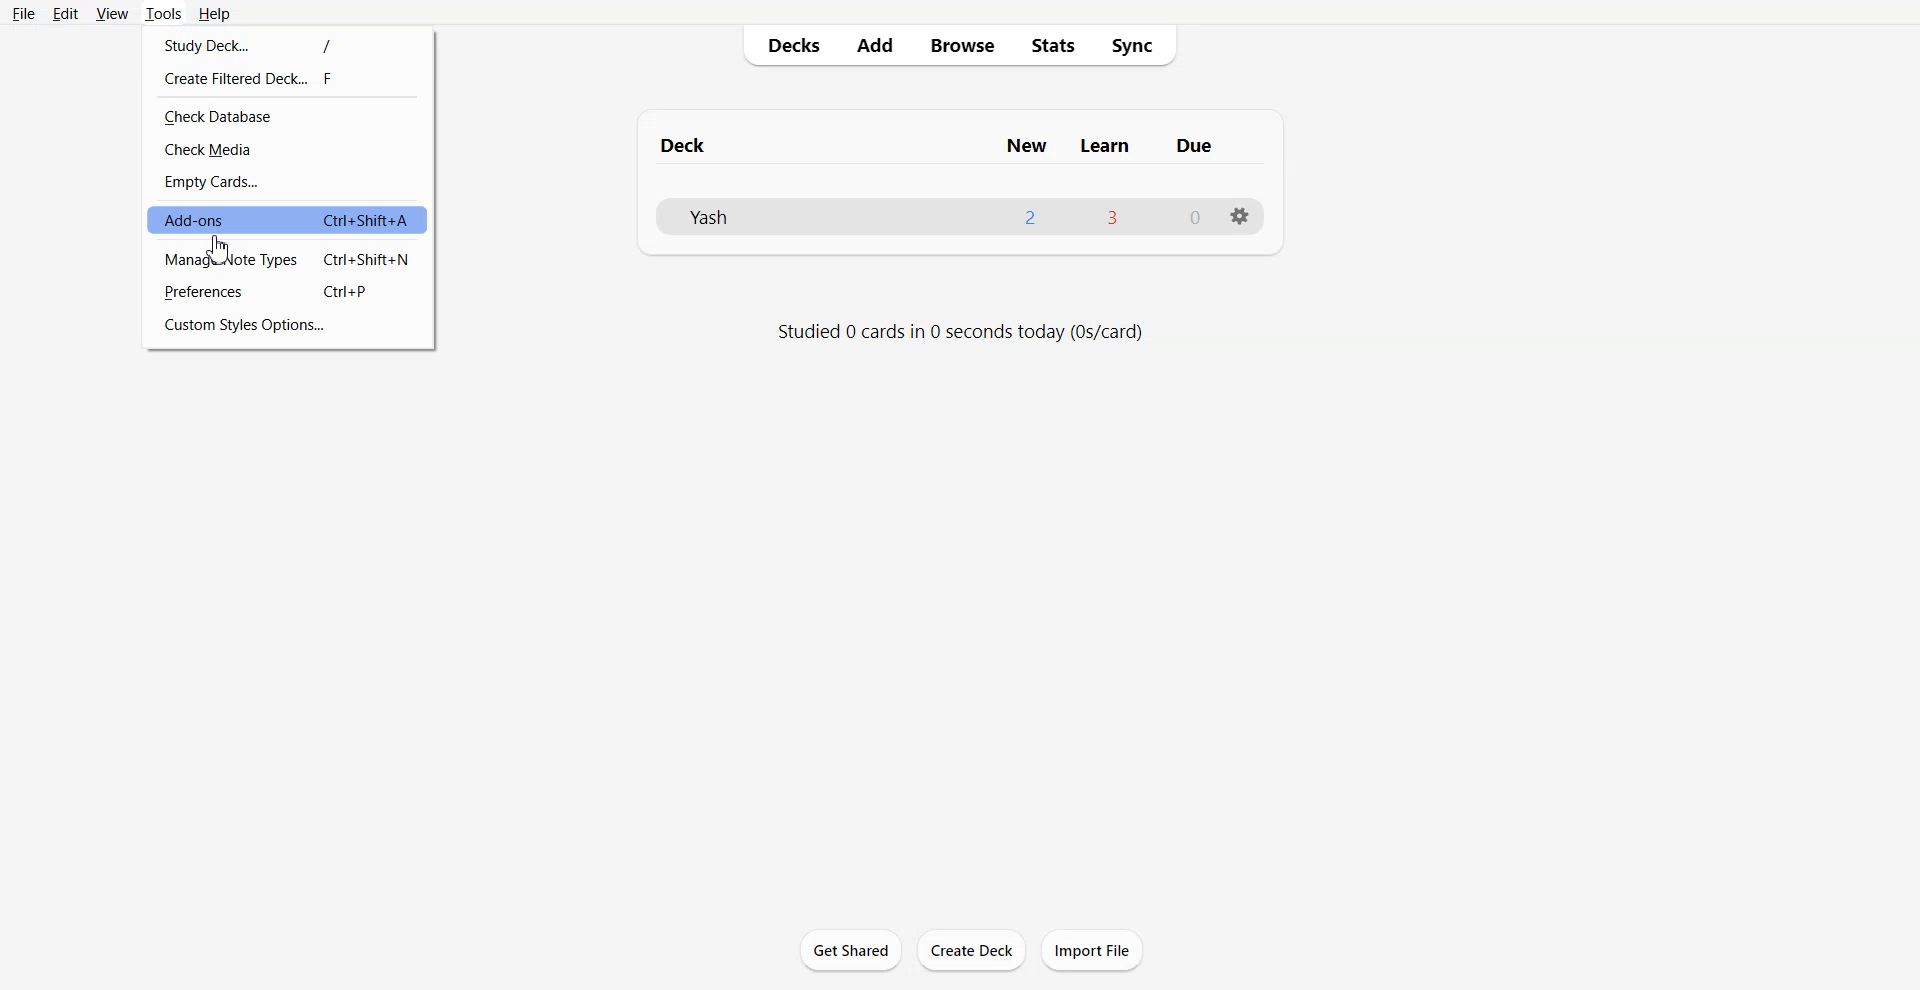 Image resolution: width=1920 pixels, height=990 pixels. Describe the element at coordinates (1106, 145) in the screenshot. I see `Learn` at that location.